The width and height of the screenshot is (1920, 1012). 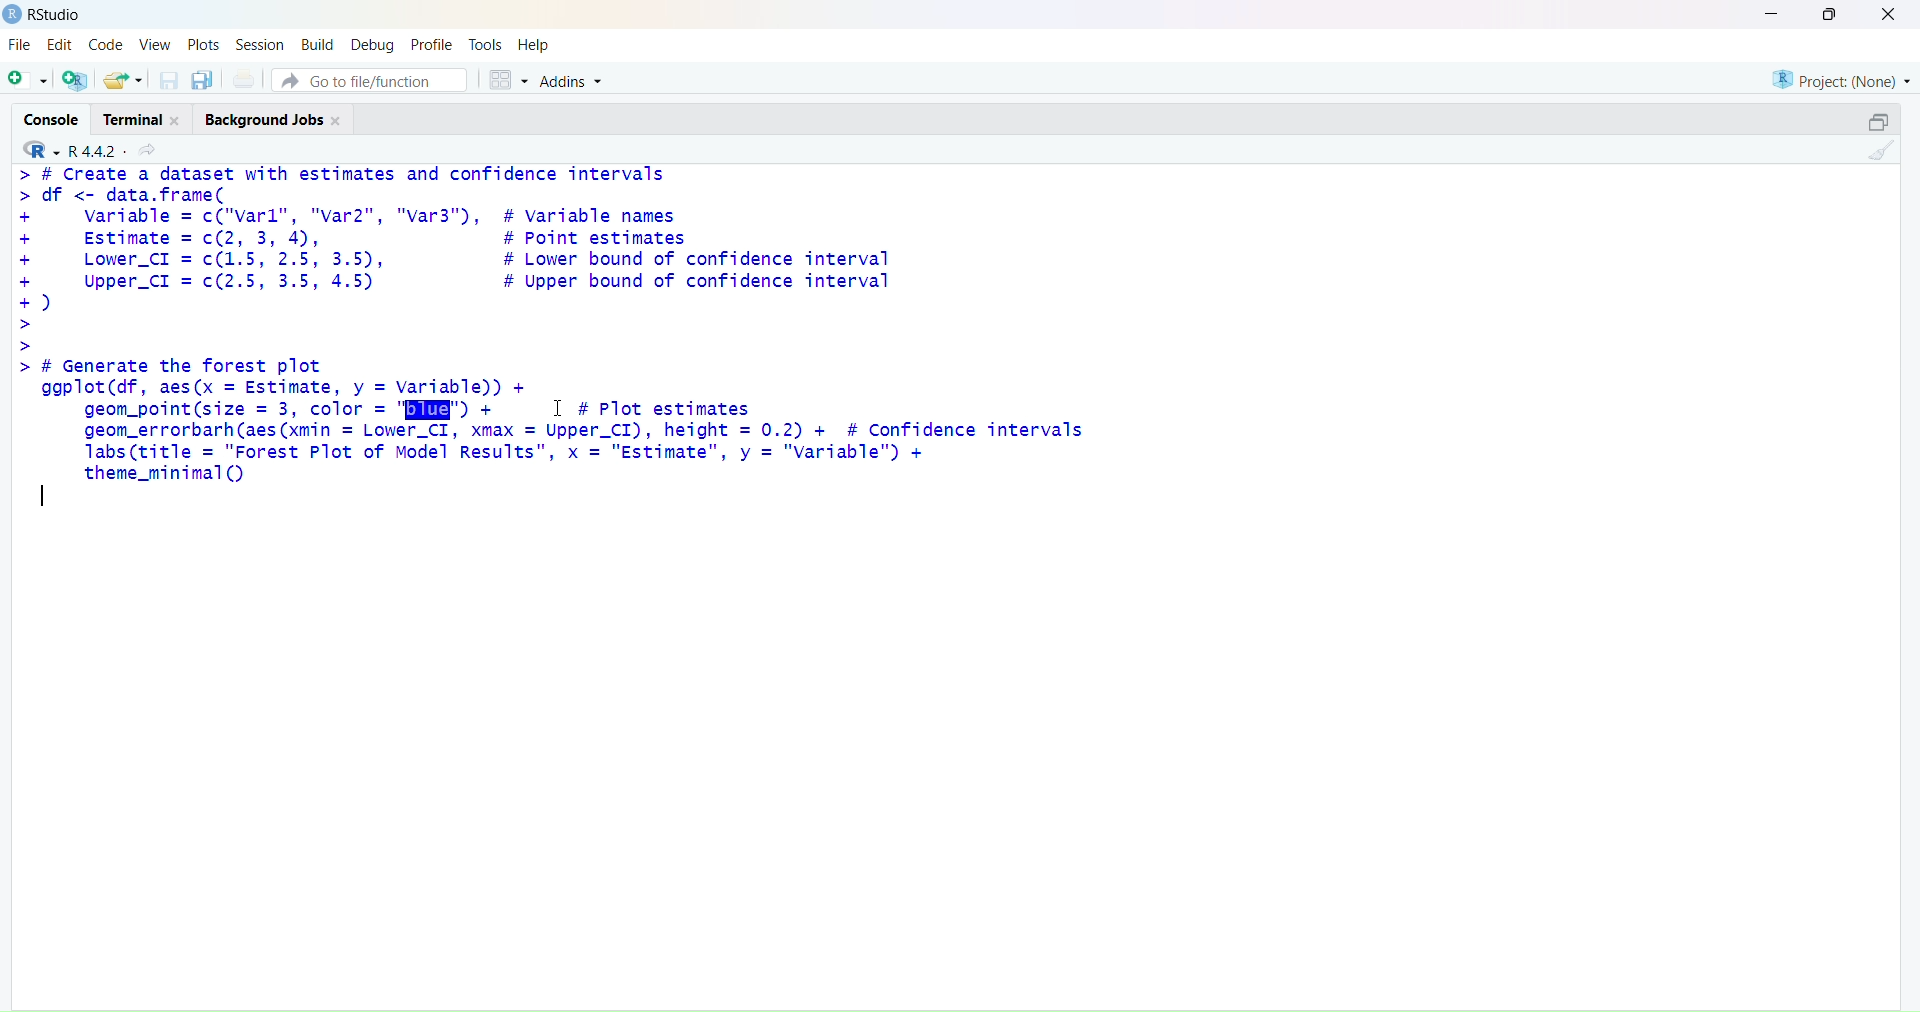 What do you see at coordinates (1773, 14) in the screenshot?
I see `minimize` at bounding box center [1773, 14].